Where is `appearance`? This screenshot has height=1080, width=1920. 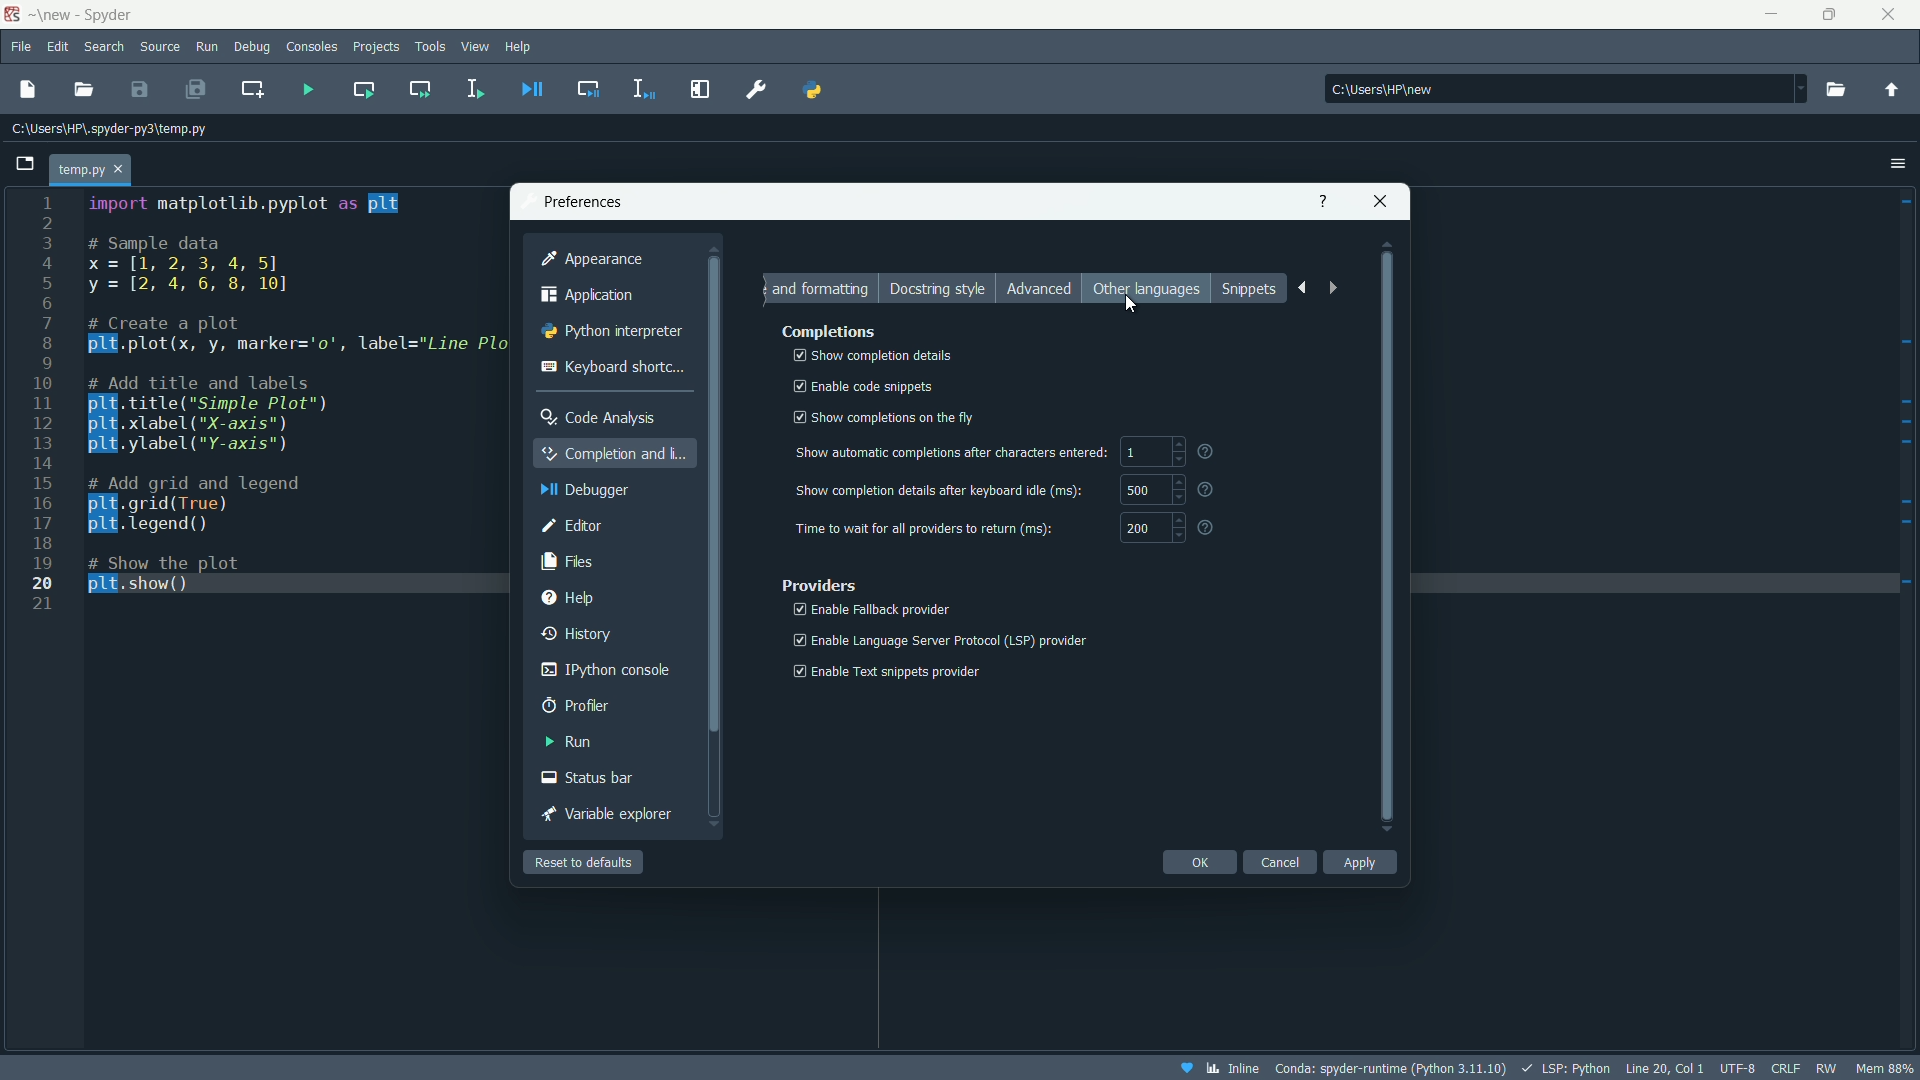 appearance is located at coordinates (591, 258).